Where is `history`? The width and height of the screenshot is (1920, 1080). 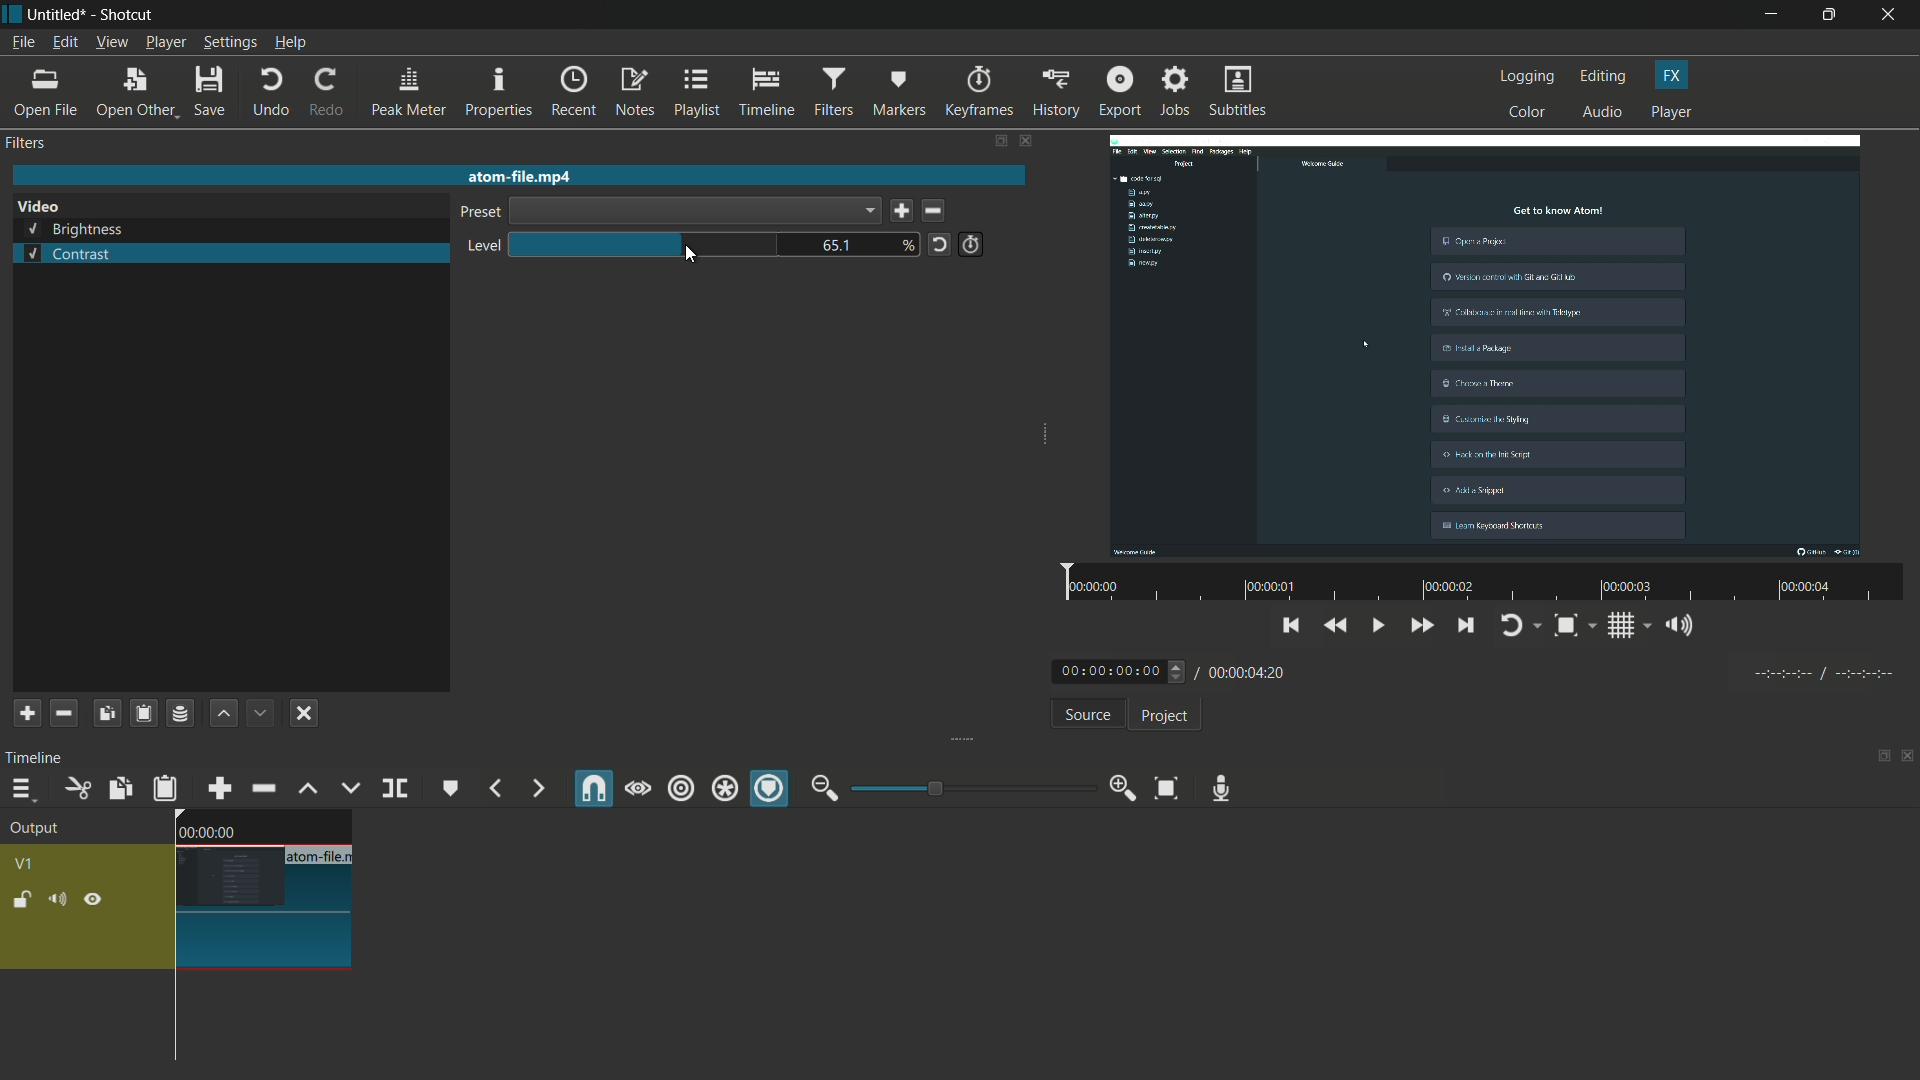 history is located at coordinates (1053, 92).